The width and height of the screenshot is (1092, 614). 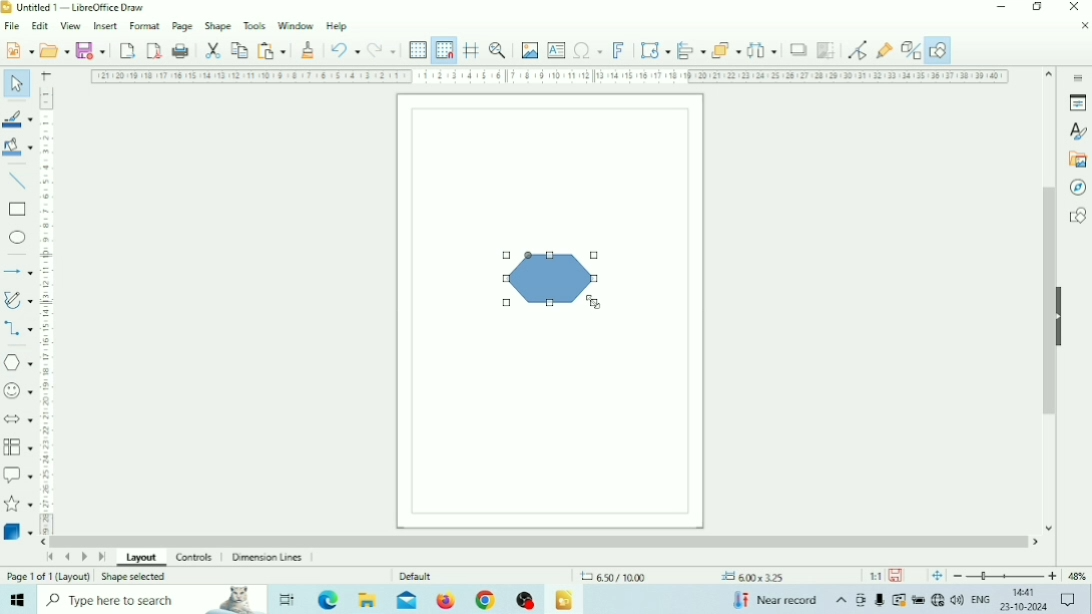 I want to click on Navigator, so click(x=1076, y=188).